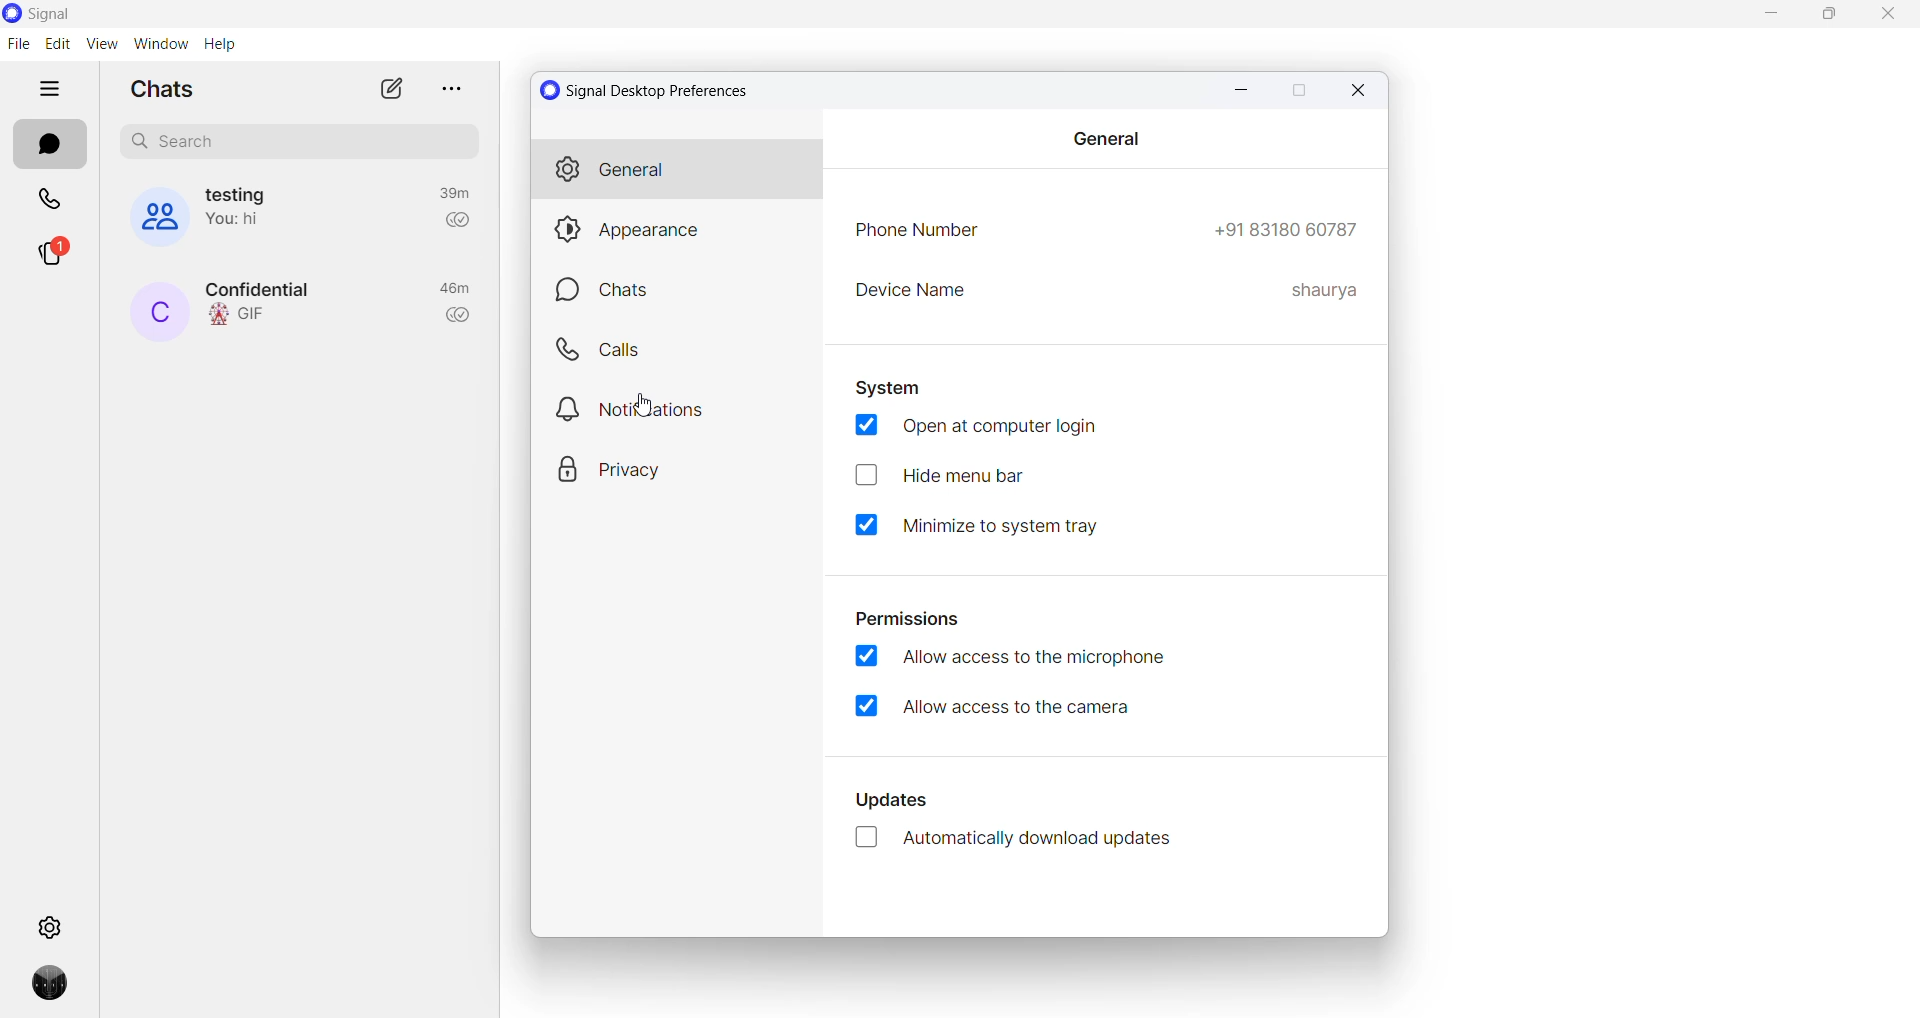 The image size is (1920, 1018). Describe the element at coordinates (447, 87) in the screenshot. I see `more options` at that location.